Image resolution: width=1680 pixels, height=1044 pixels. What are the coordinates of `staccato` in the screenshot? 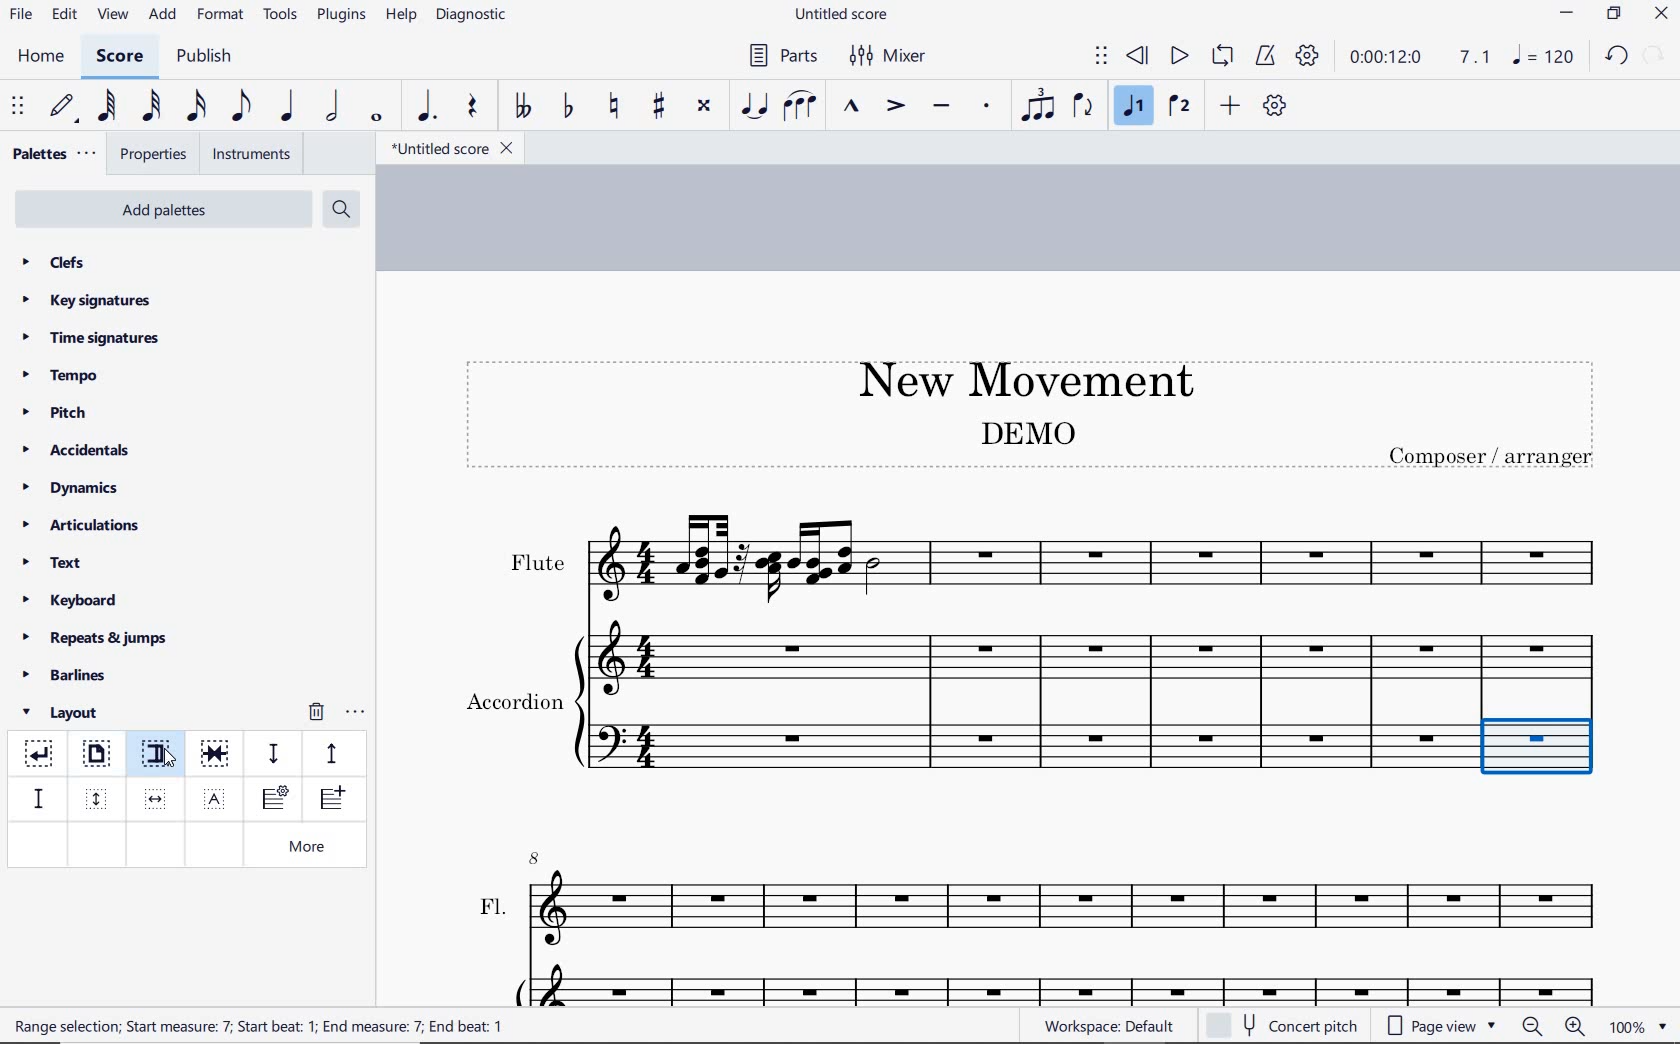 It's located at (987, 106).